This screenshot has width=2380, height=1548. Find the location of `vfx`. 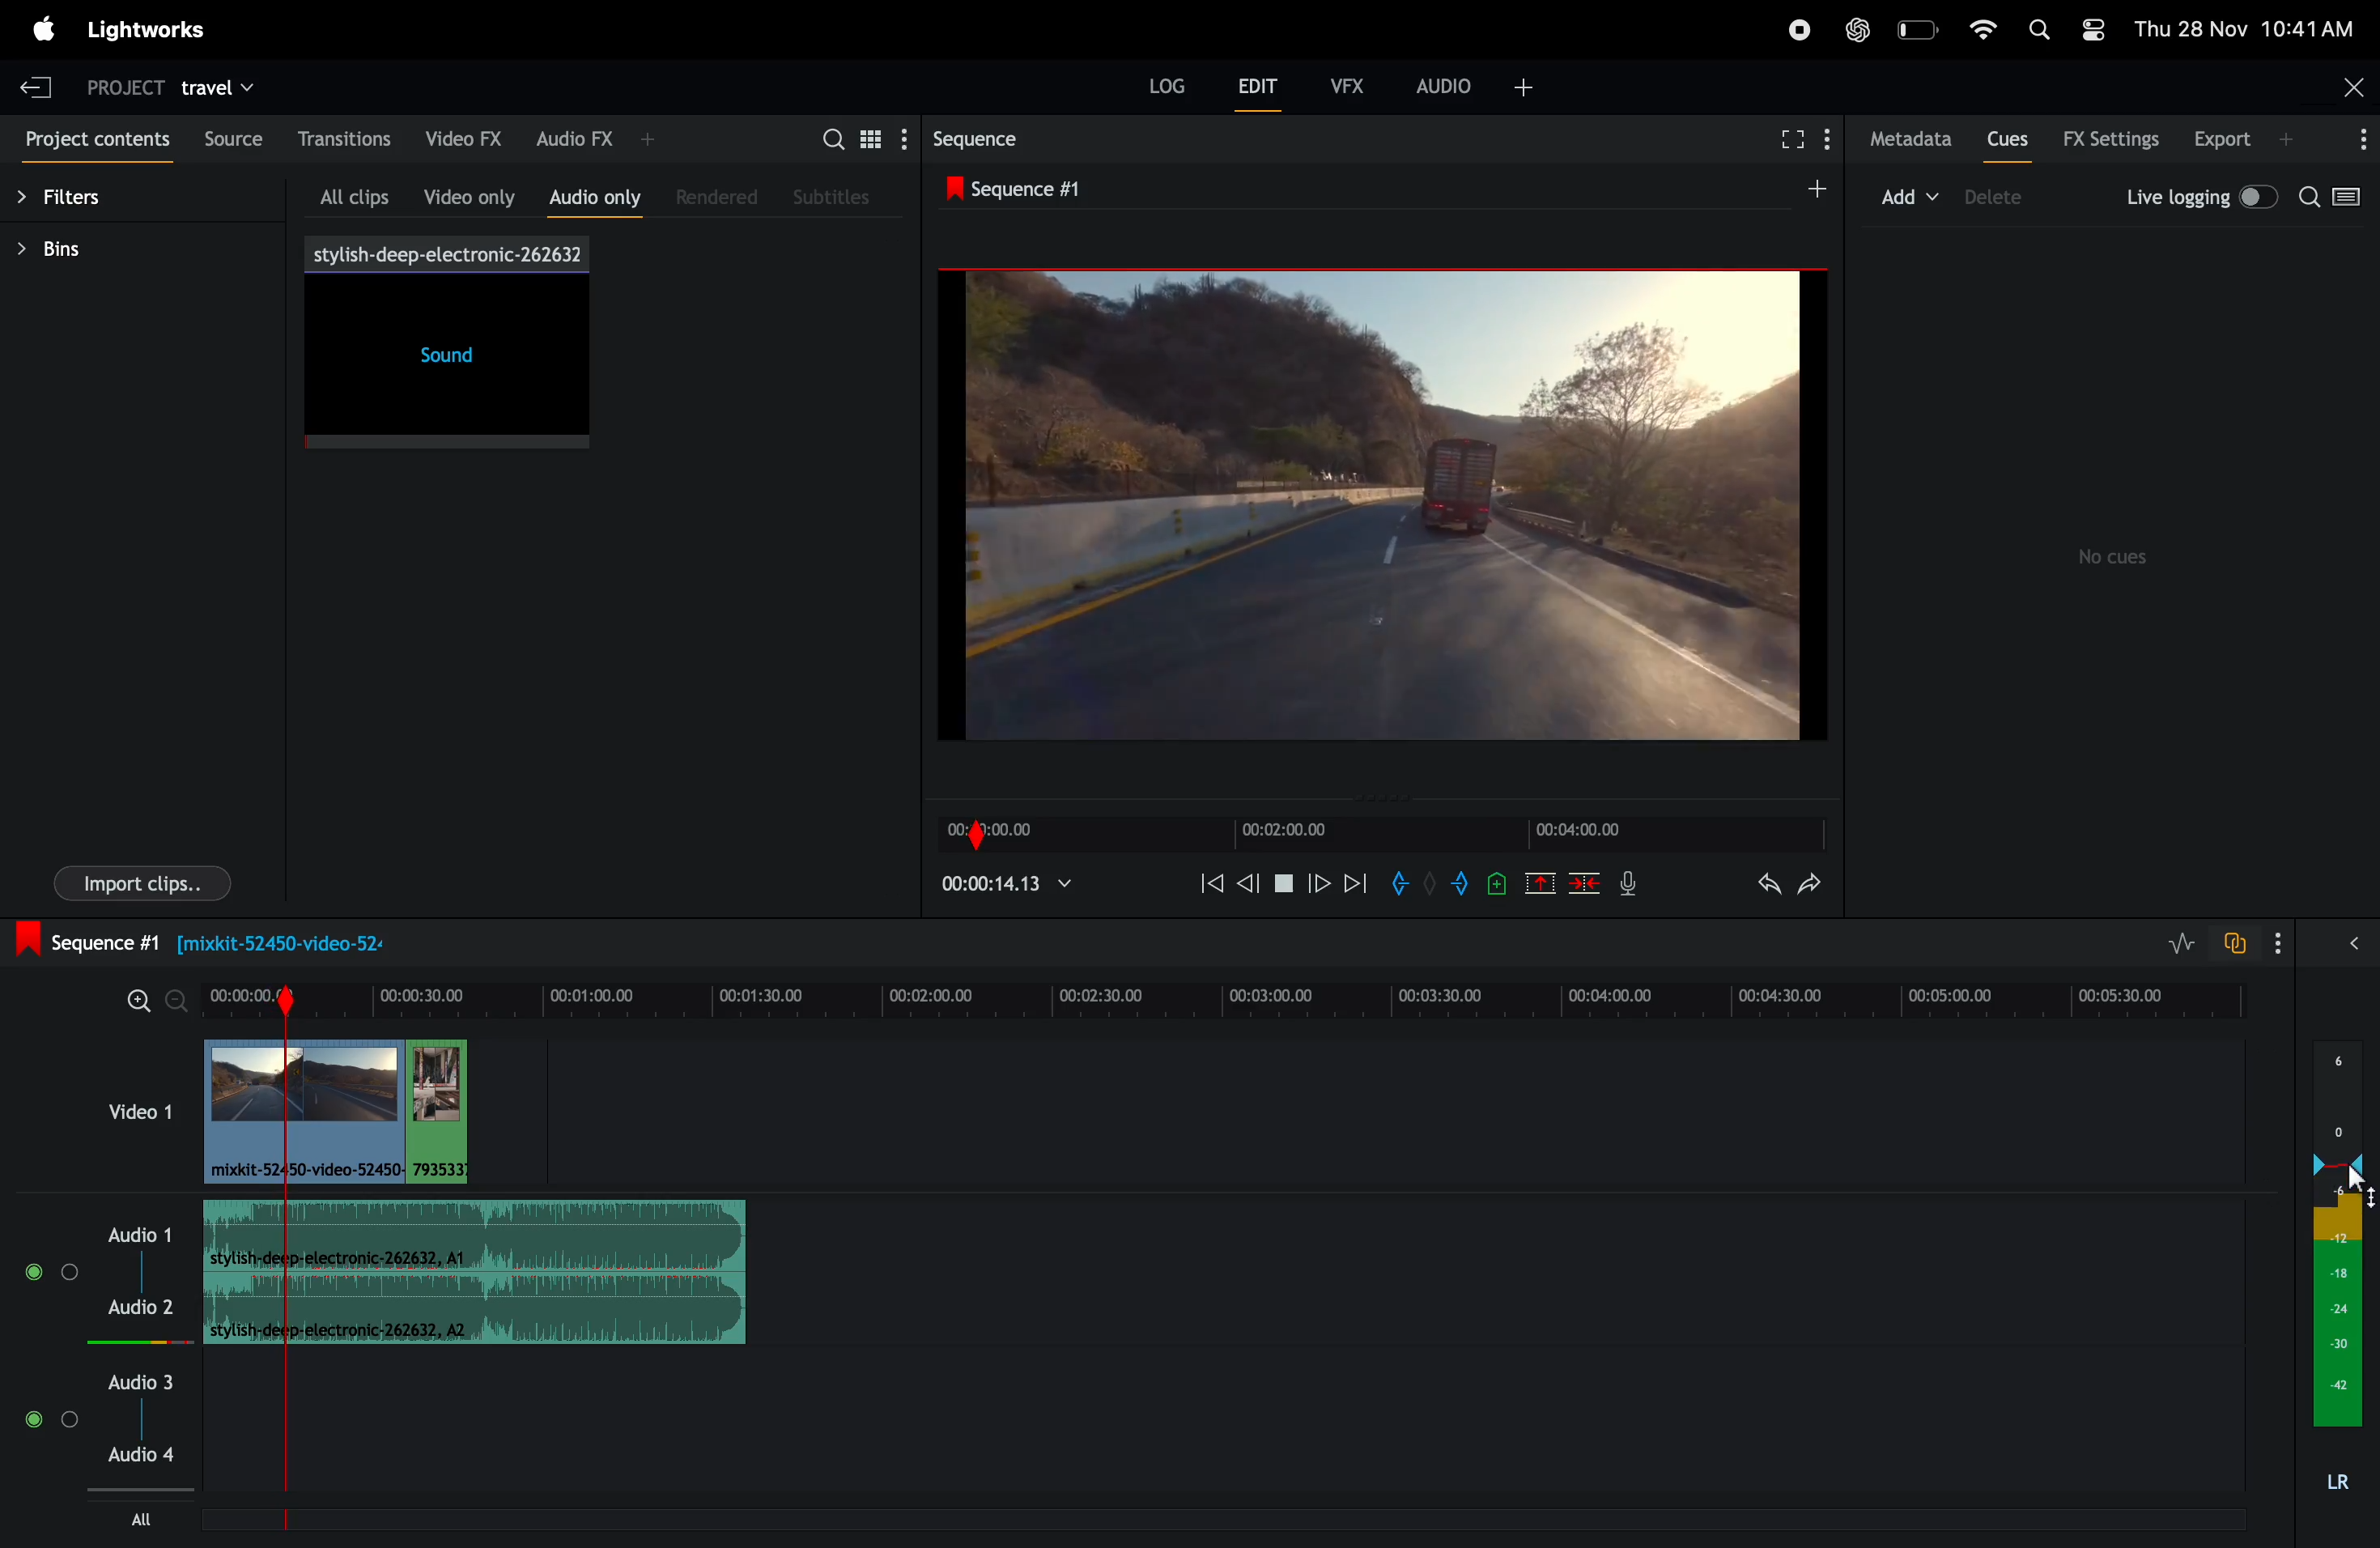

vfx is located at coordinates (1345, 85).